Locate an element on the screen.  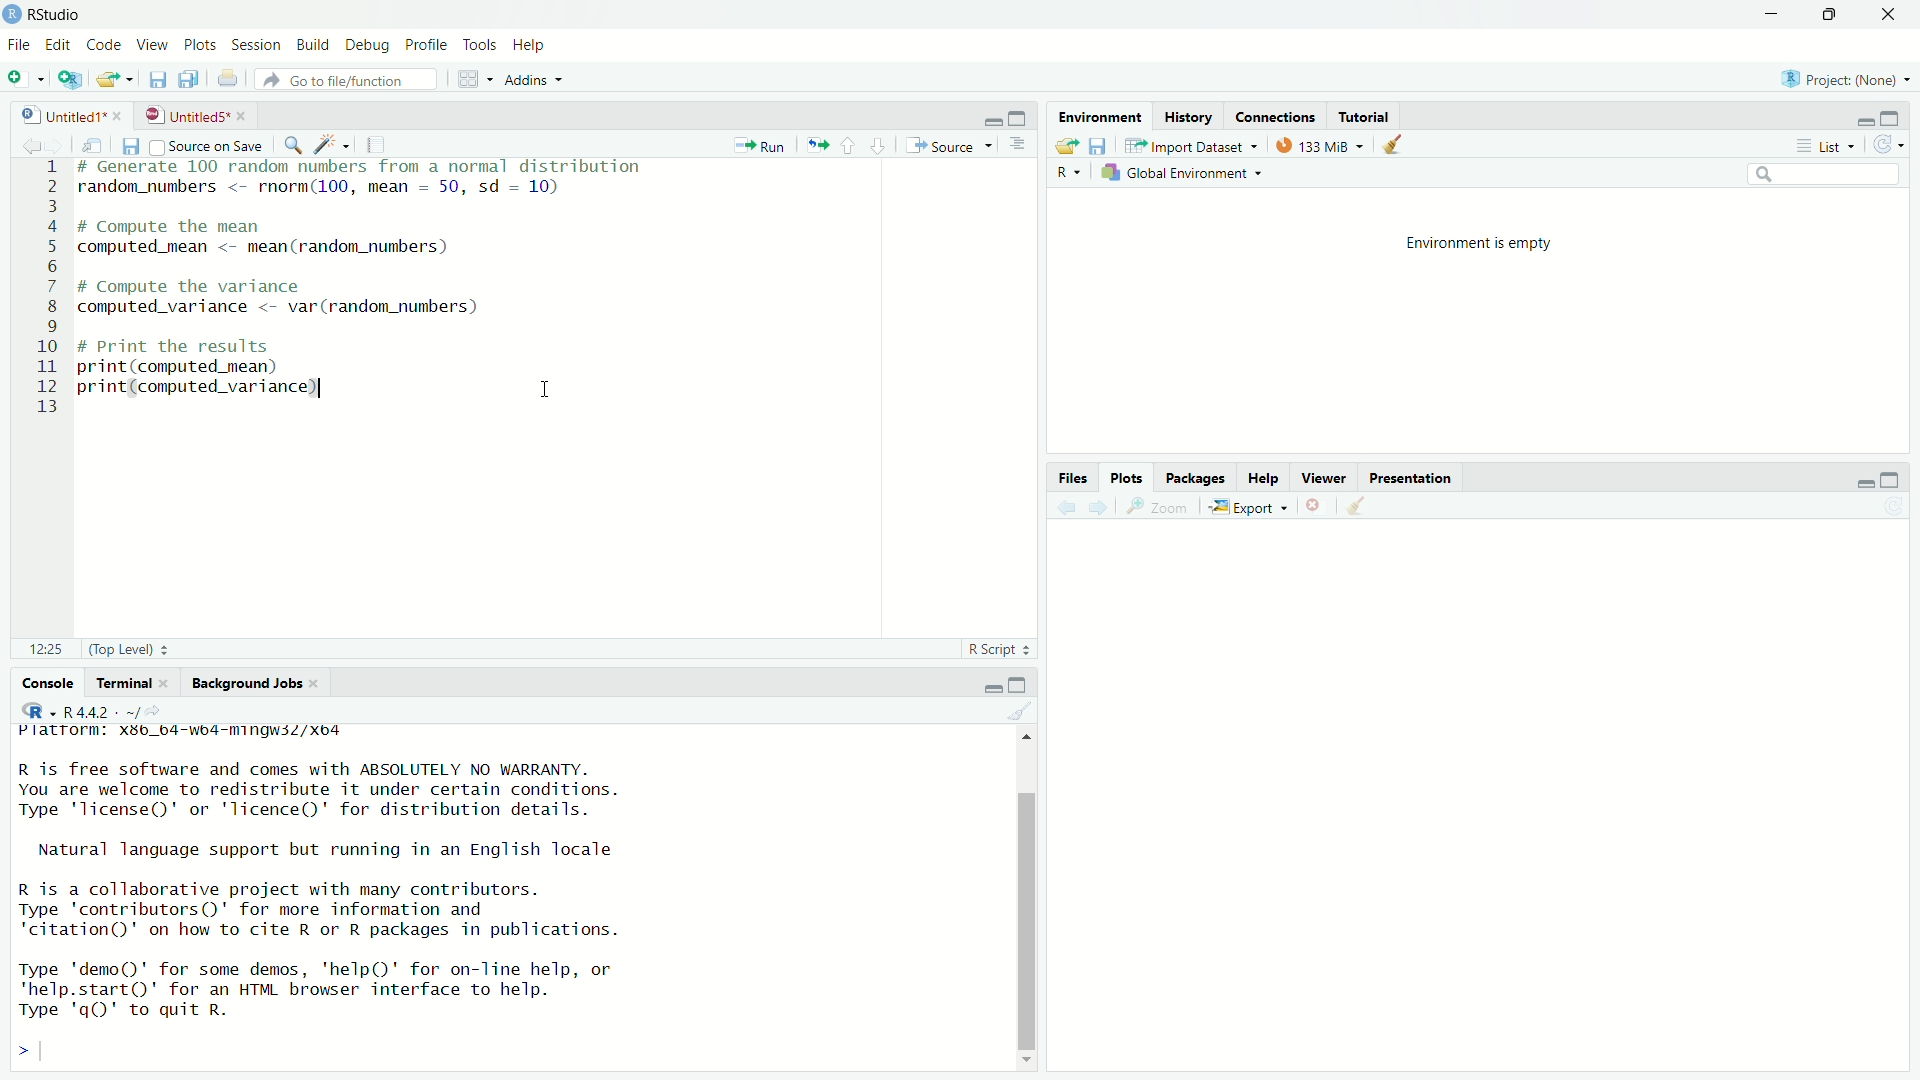
load workspace is located at coordinates (1065, 145).